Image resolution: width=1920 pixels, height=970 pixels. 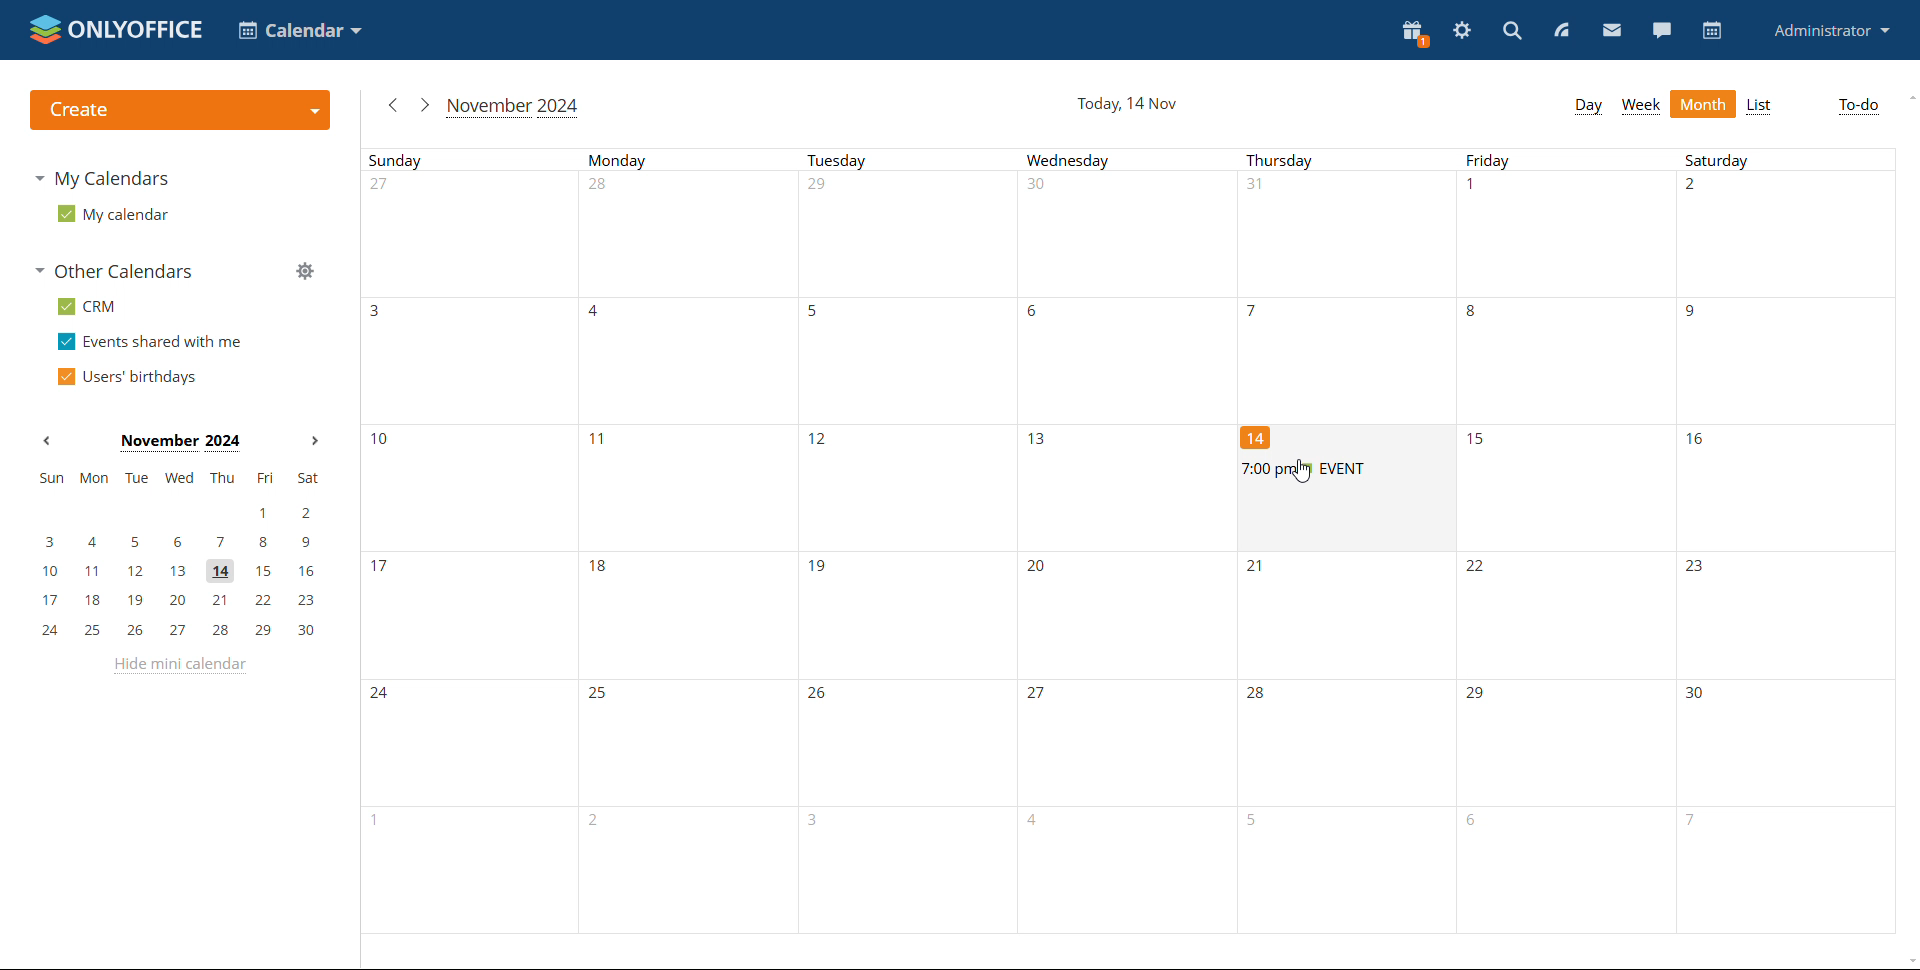 What do you see at coordinates (1037, 310) in the screenshot?
I see `number` at bounding box center [1037, 310].